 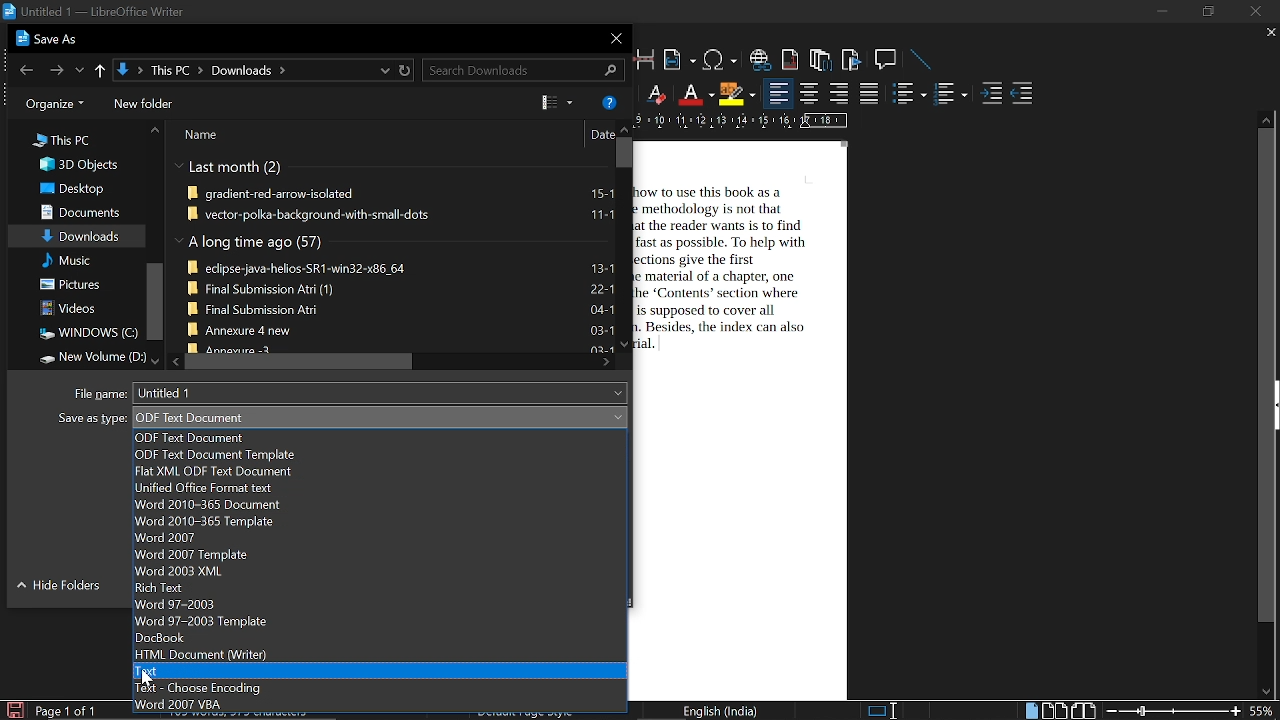 I want to click on word 2010-365 document, so click(x=377, y=504).